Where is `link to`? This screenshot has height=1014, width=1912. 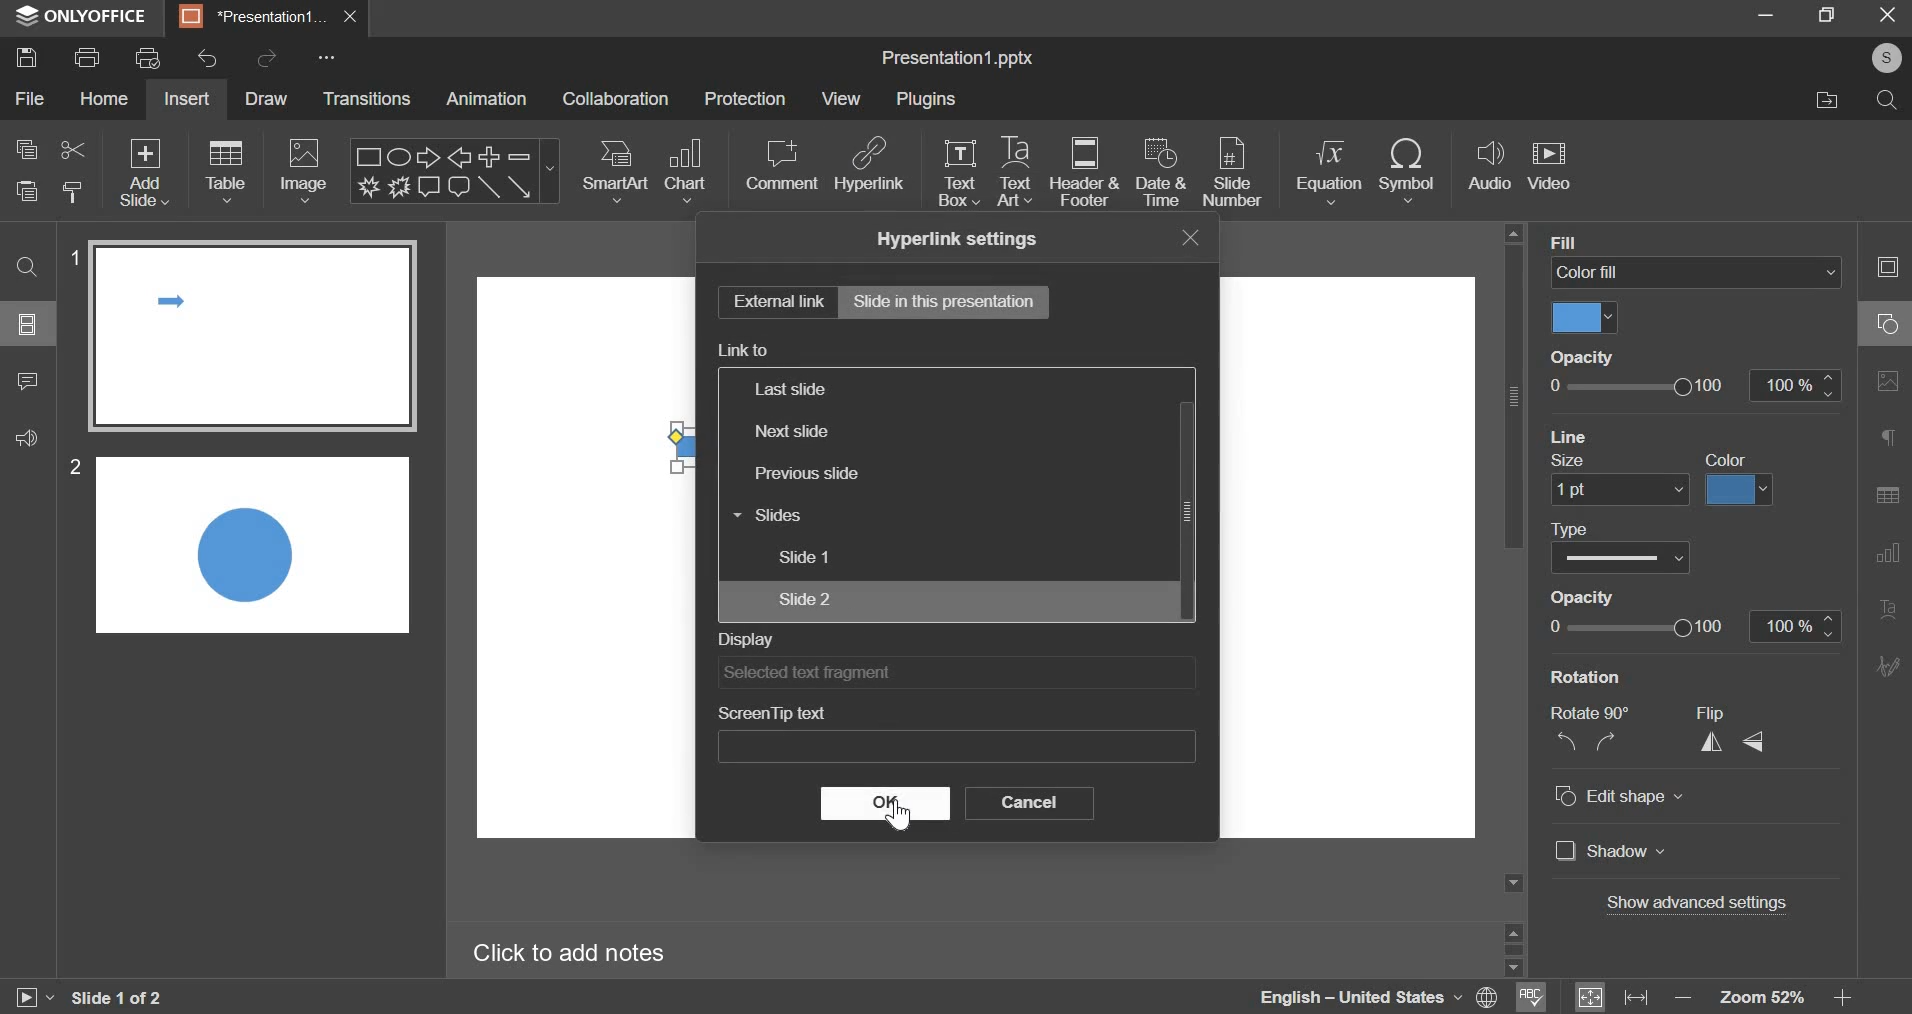 link to is located at coordinates (744, 350).